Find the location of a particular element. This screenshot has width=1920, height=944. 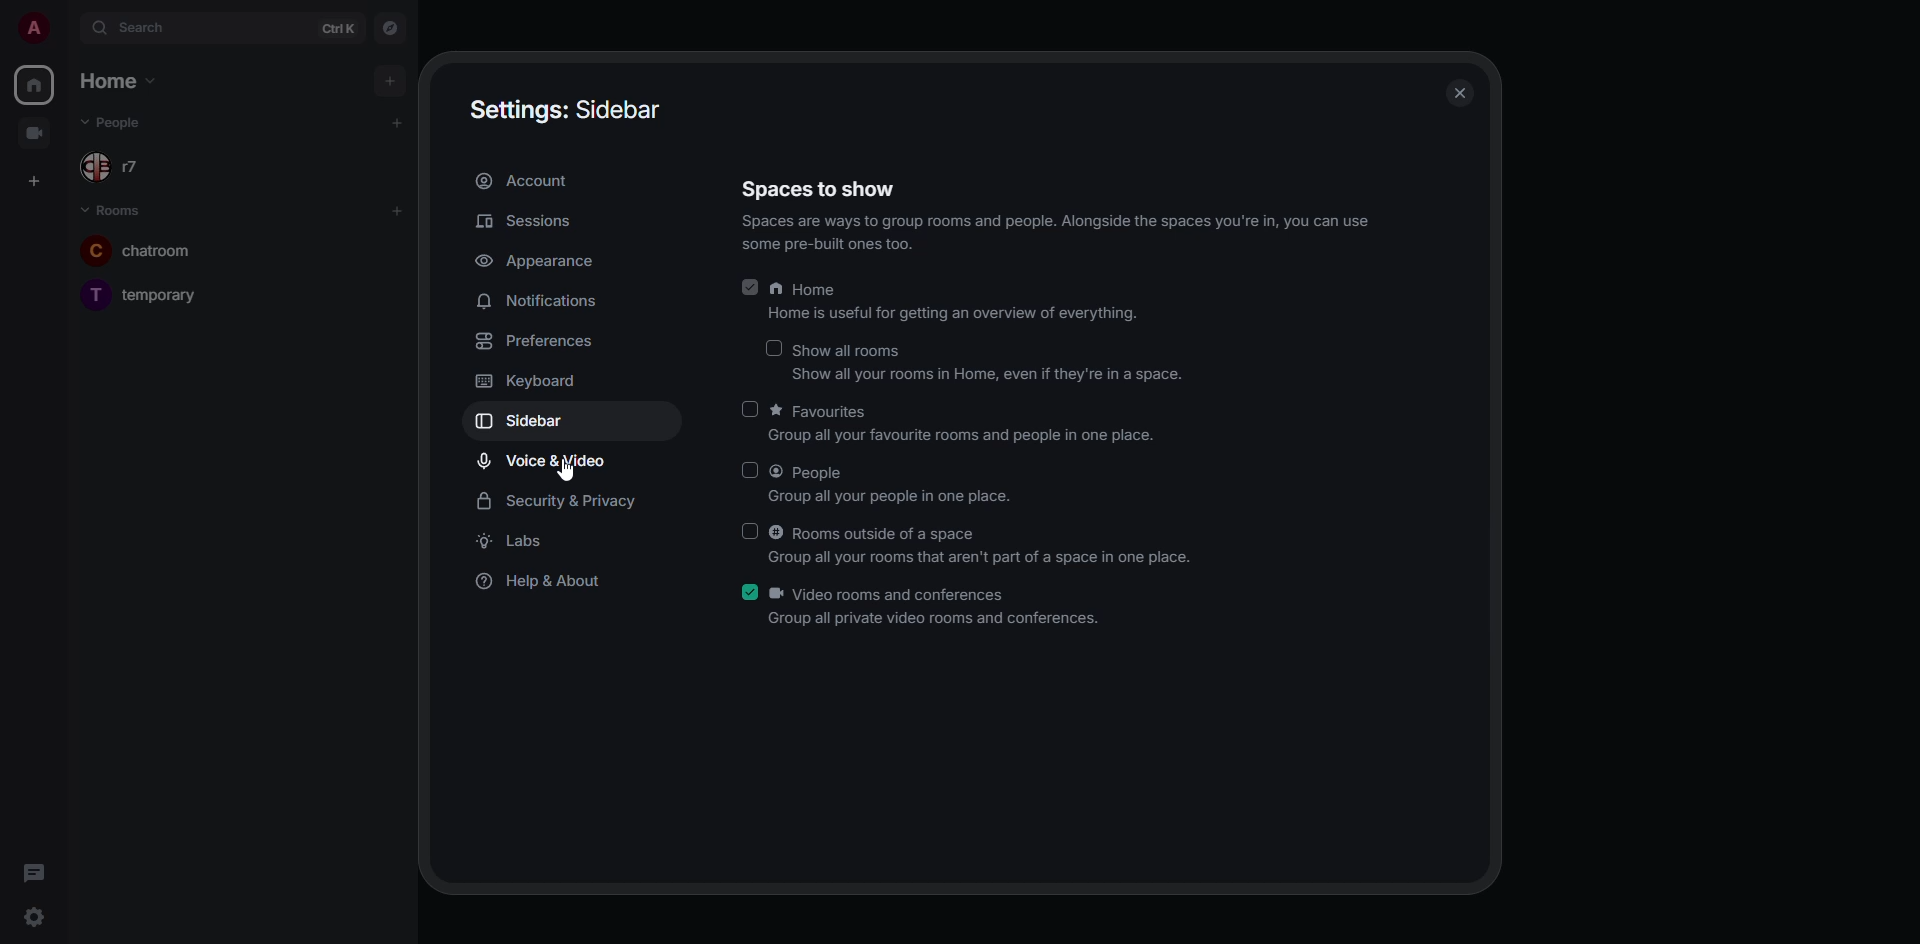

enabled is located at coordinates (748, 593).